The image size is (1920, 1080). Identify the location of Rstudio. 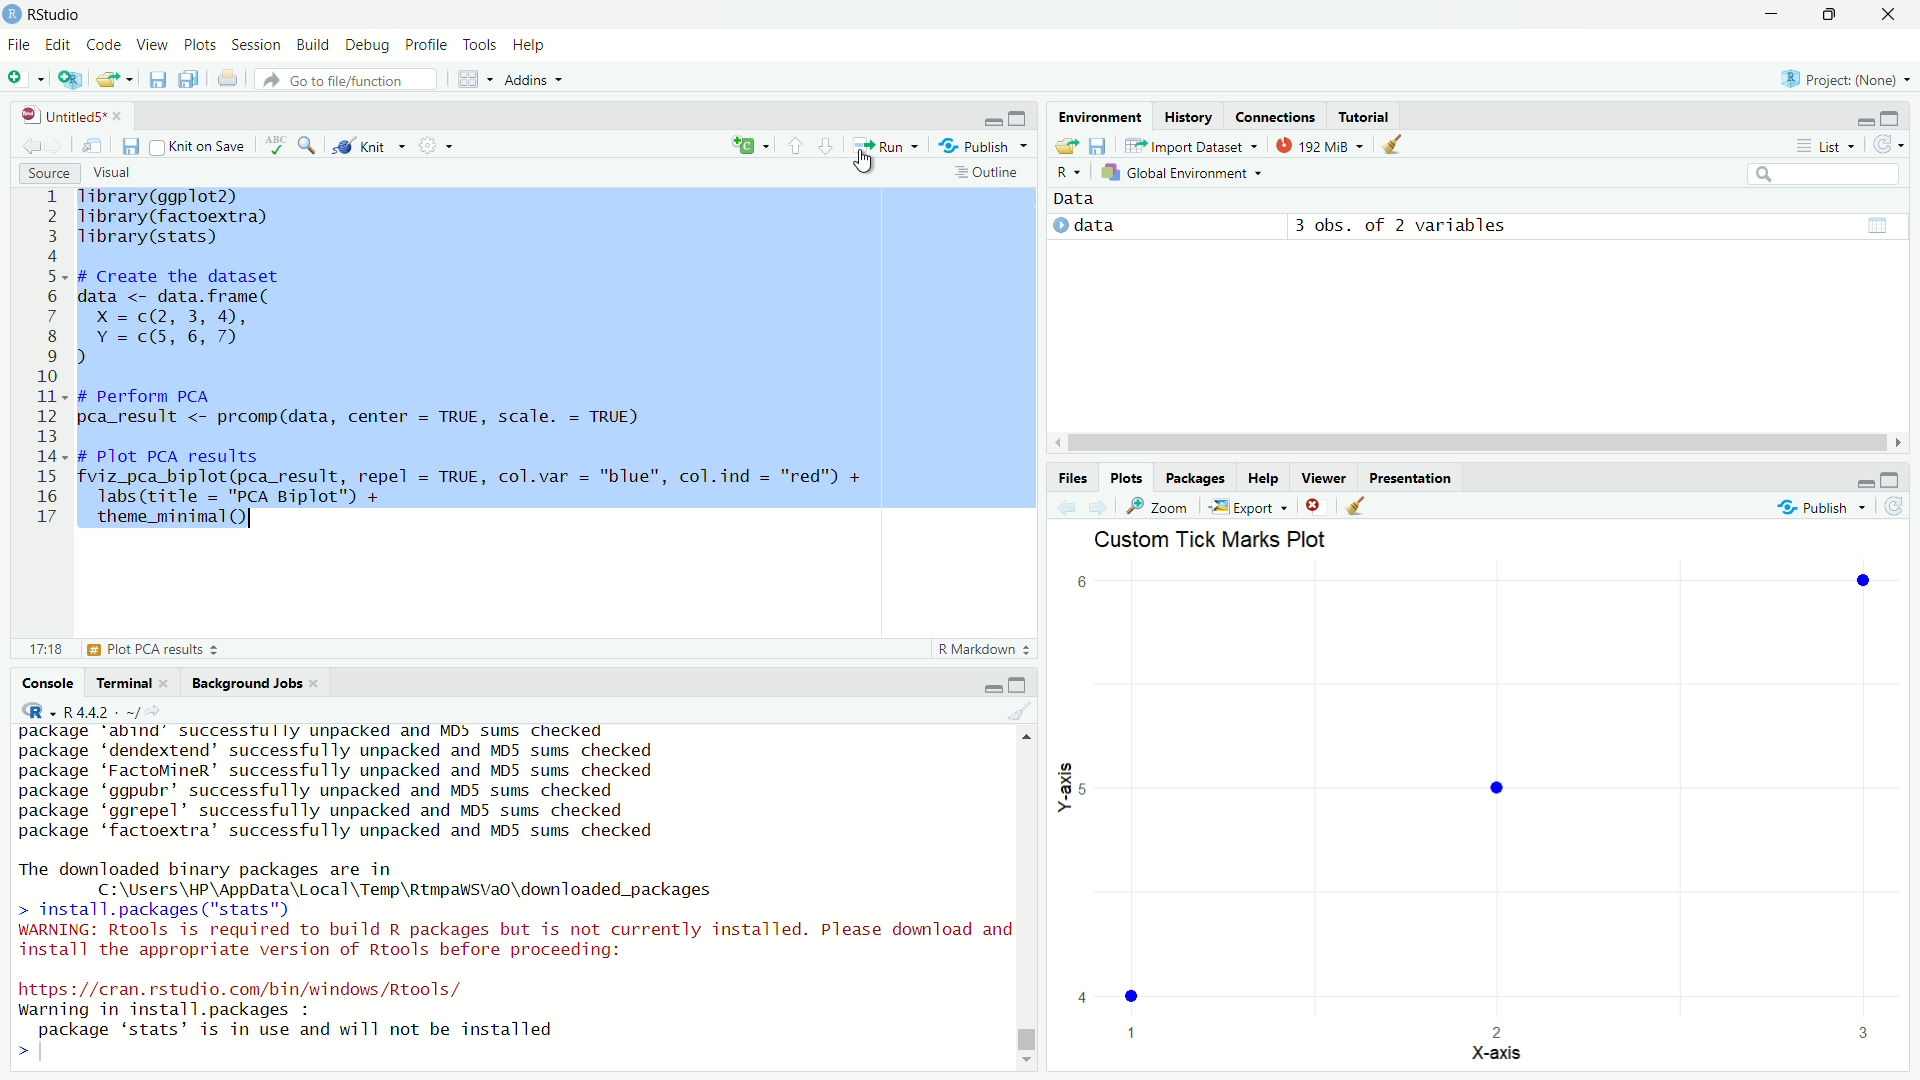
(66, 15).